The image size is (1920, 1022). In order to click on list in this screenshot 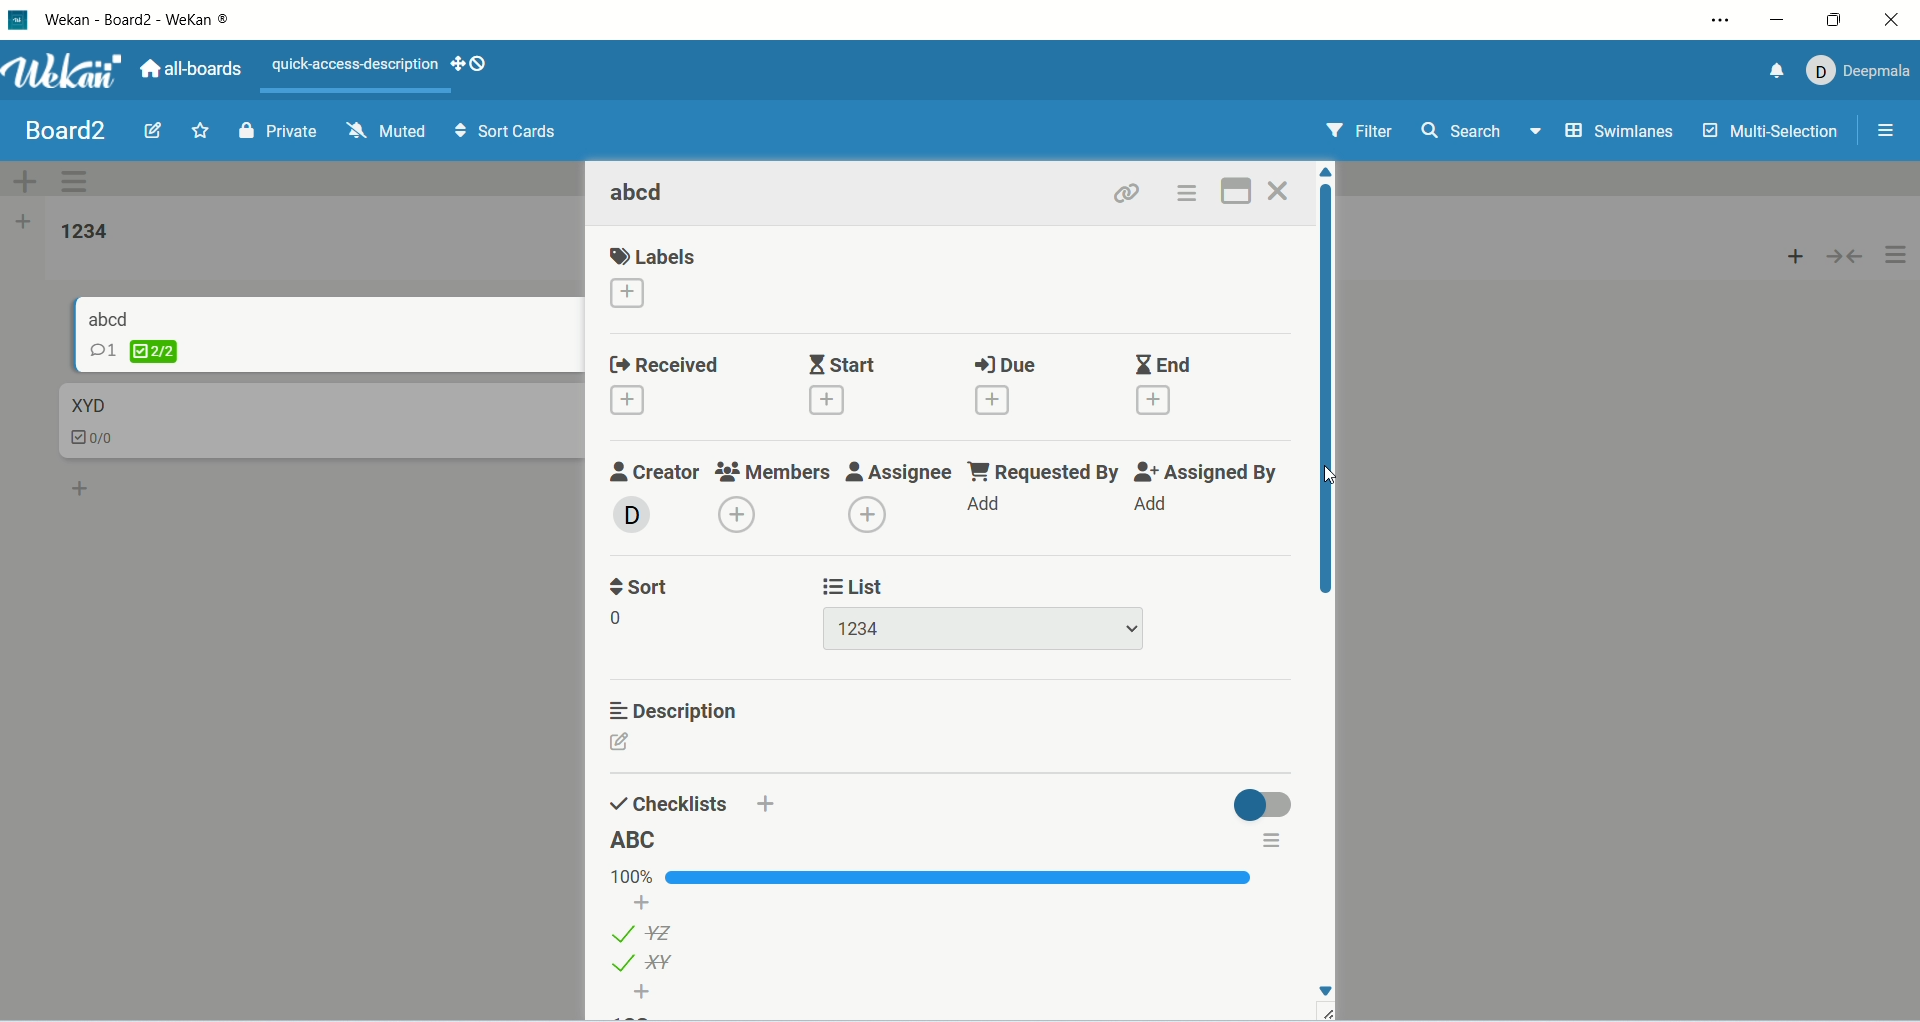, I will do `click(646, 932)`.